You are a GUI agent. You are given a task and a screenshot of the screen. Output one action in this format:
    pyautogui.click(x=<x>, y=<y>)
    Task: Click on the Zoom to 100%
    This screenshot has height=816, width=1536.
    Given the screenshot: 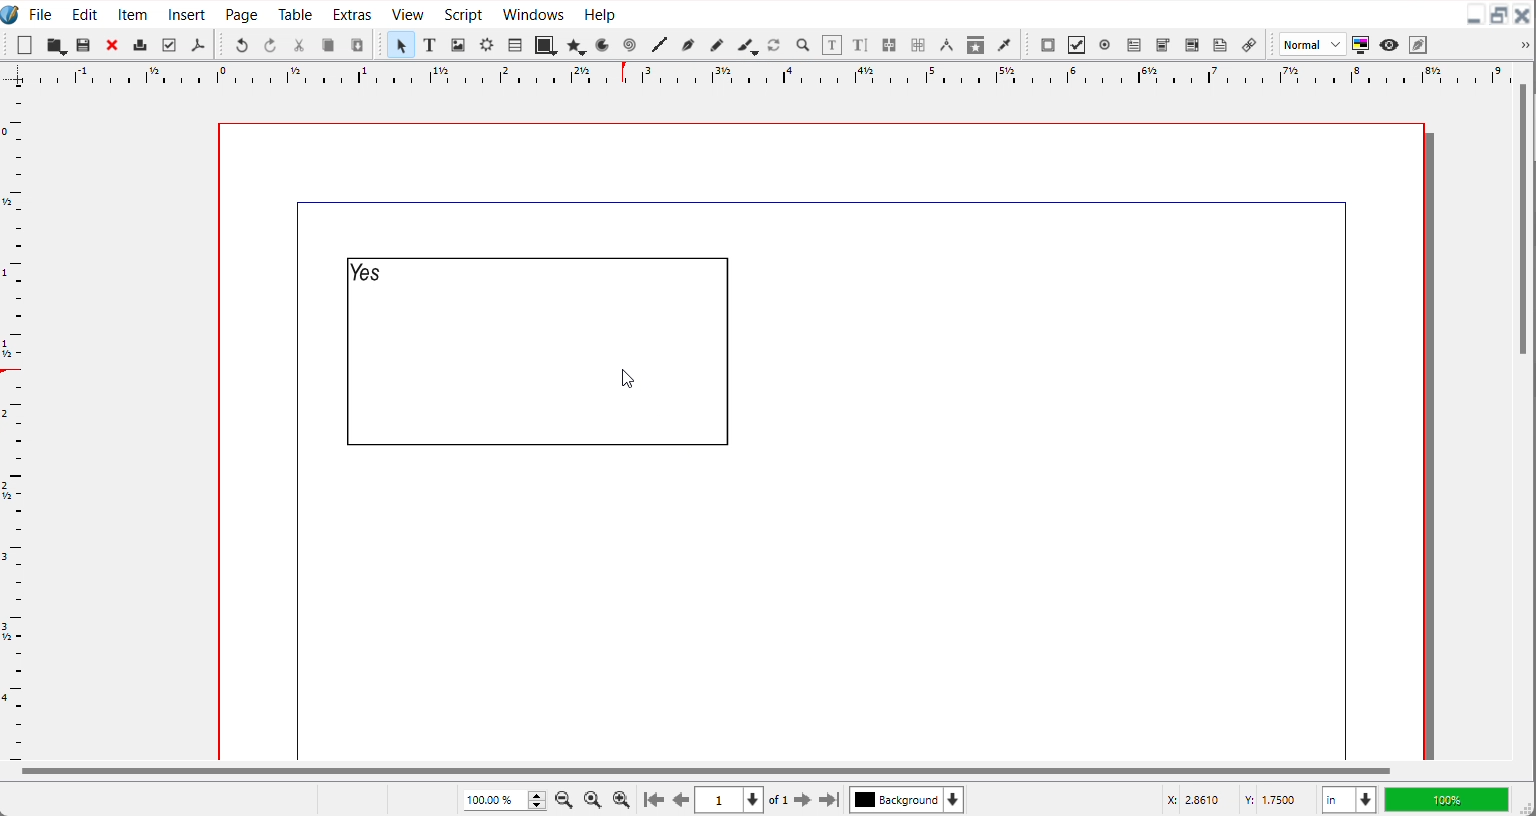 What is the action you would take?
    pyautogui.click(x=594, y=798)
    